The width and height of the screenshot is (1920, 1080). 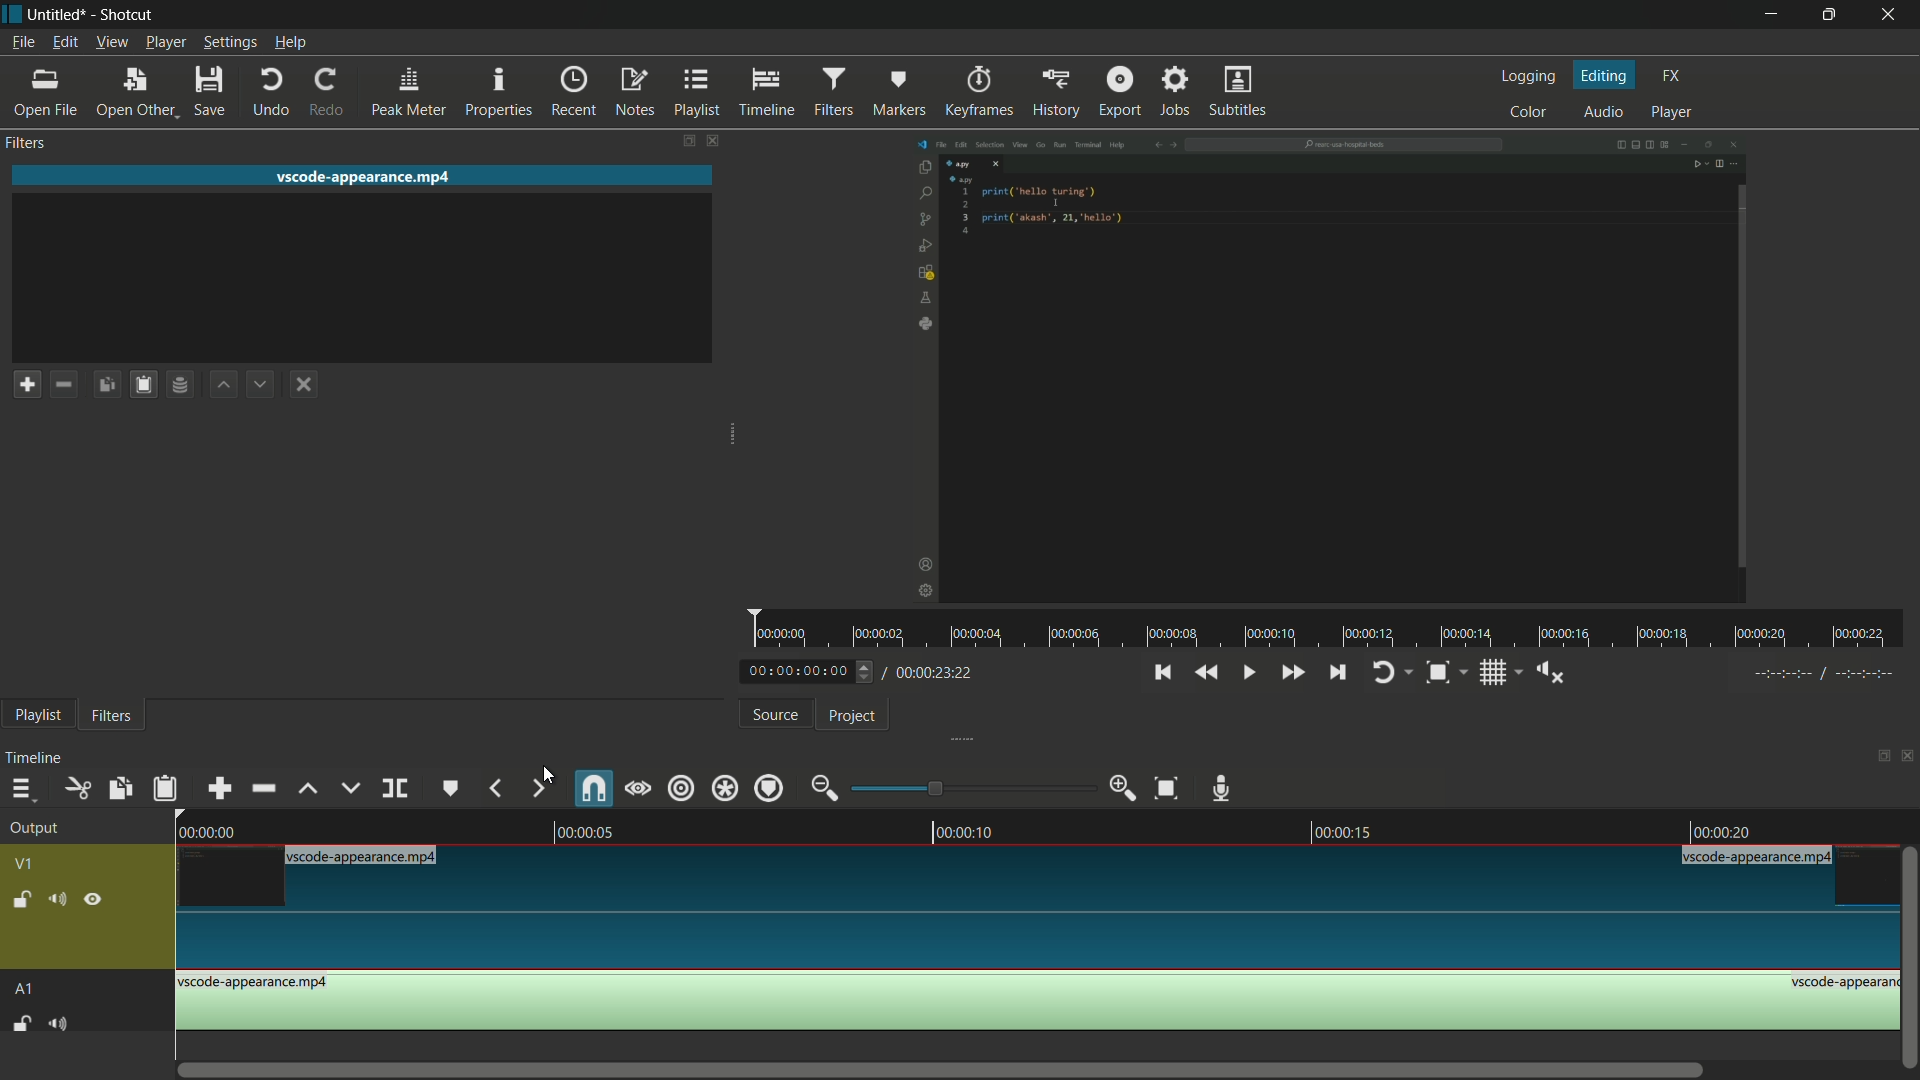 I want to click on undo, so click(x=274, y=91).